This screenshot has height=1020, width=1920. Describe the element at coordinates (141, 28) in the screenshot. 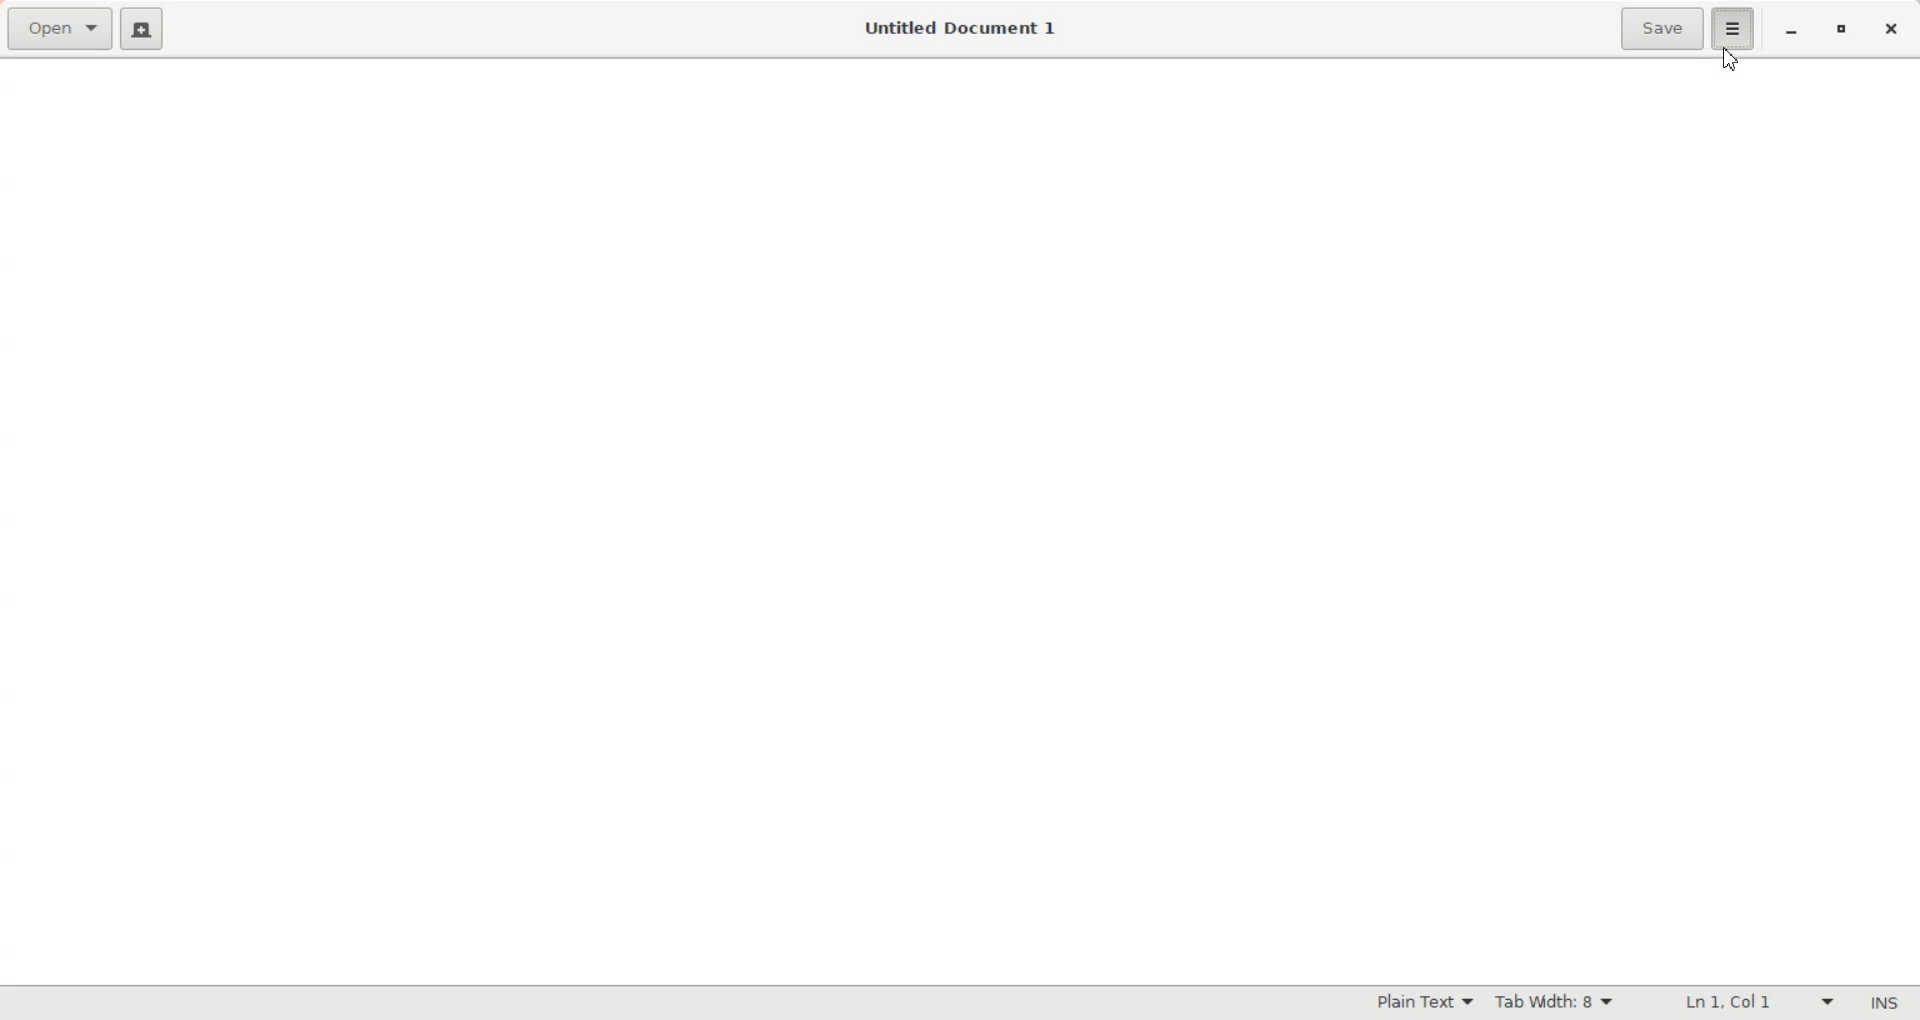

I see `Create a new document` at that location.